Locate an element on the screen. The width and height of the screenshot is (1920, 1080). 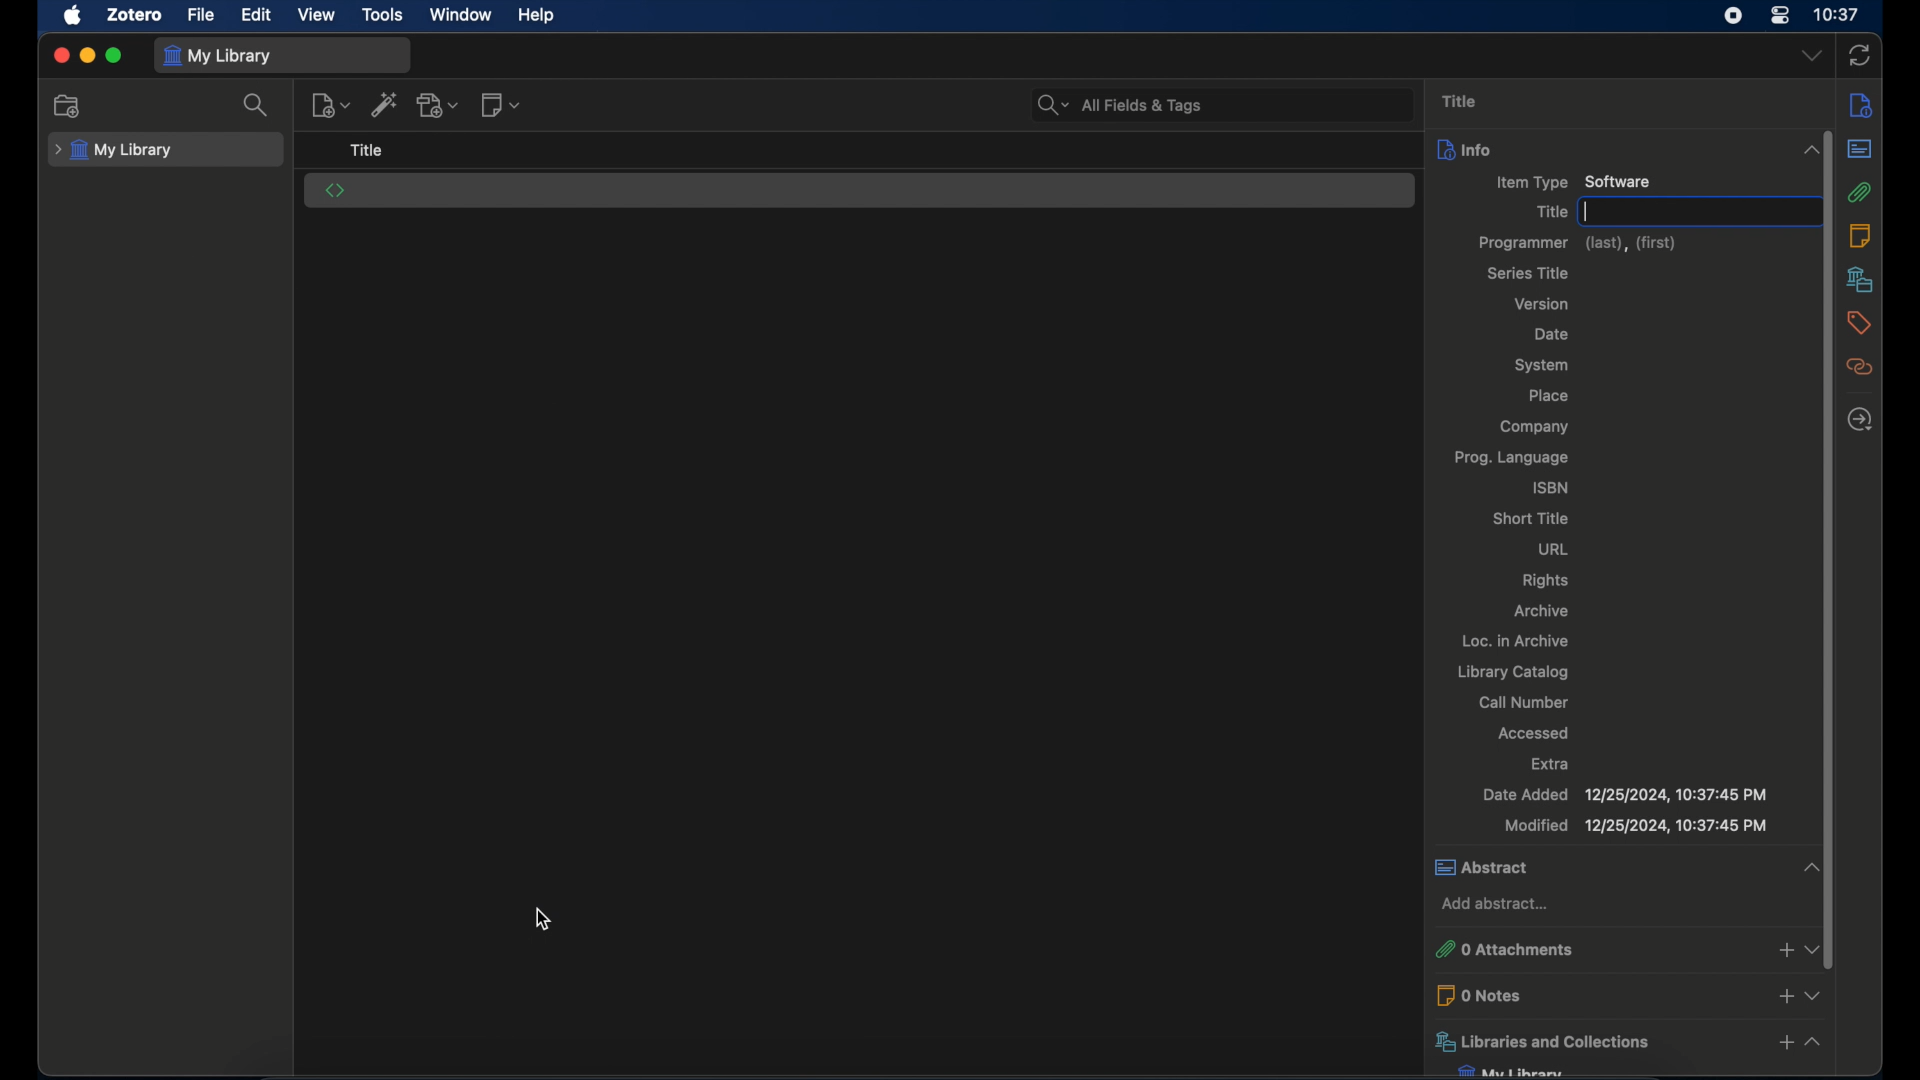
date is located at coordinates (1552, 334).